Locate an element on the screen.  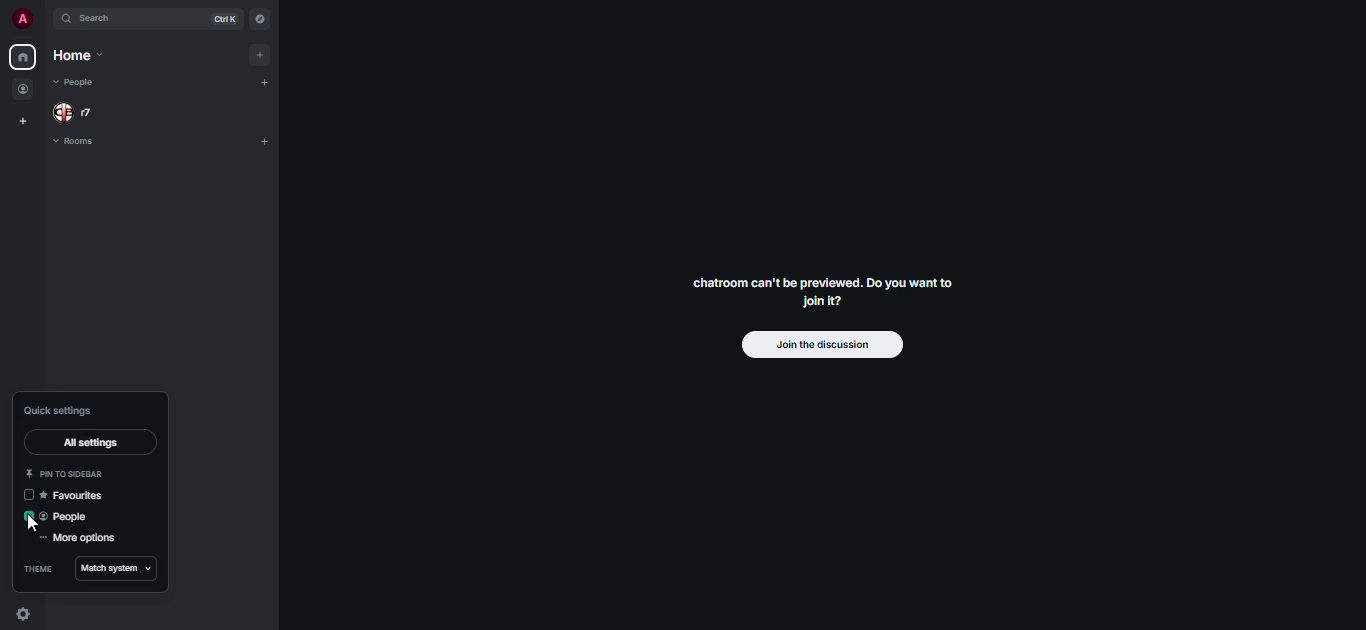
profile is located at coordinates (17, 21).